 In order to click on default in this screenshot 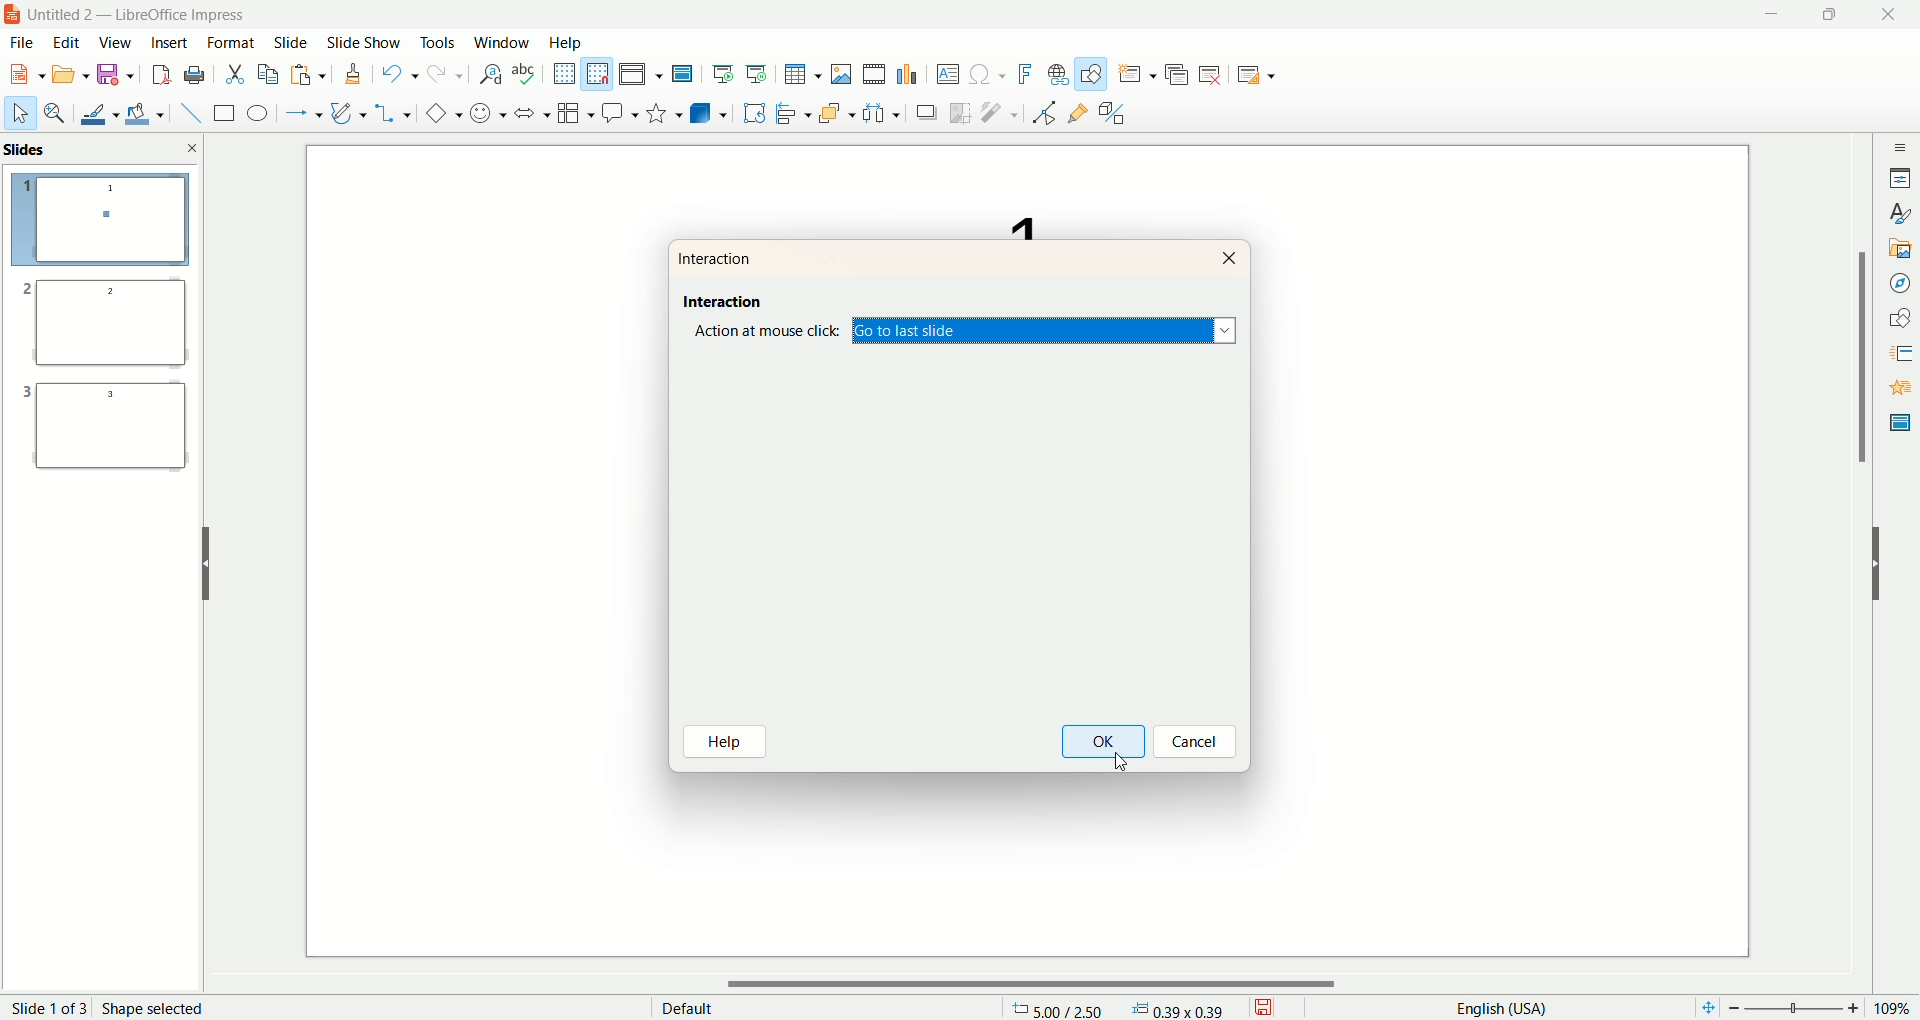, I will do `click(685, 1006)`.